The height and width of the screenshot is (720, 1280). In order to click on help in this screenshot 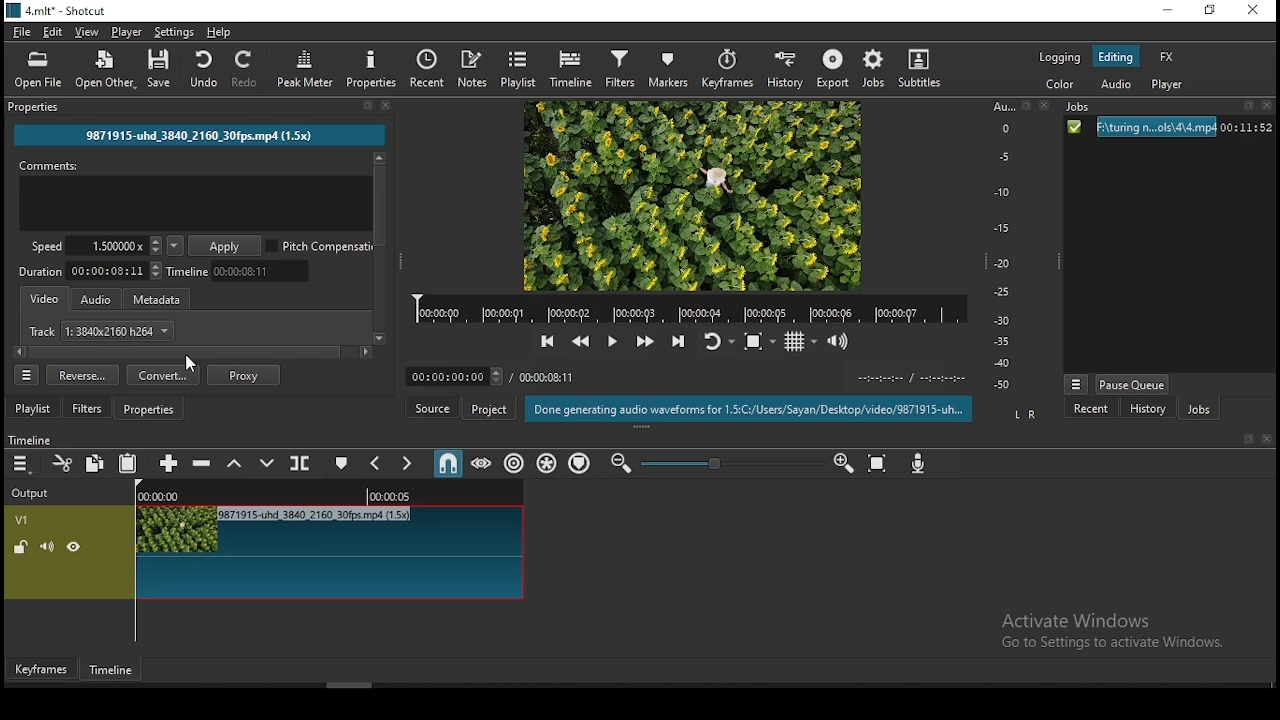, I will do `click(222, 31)`.